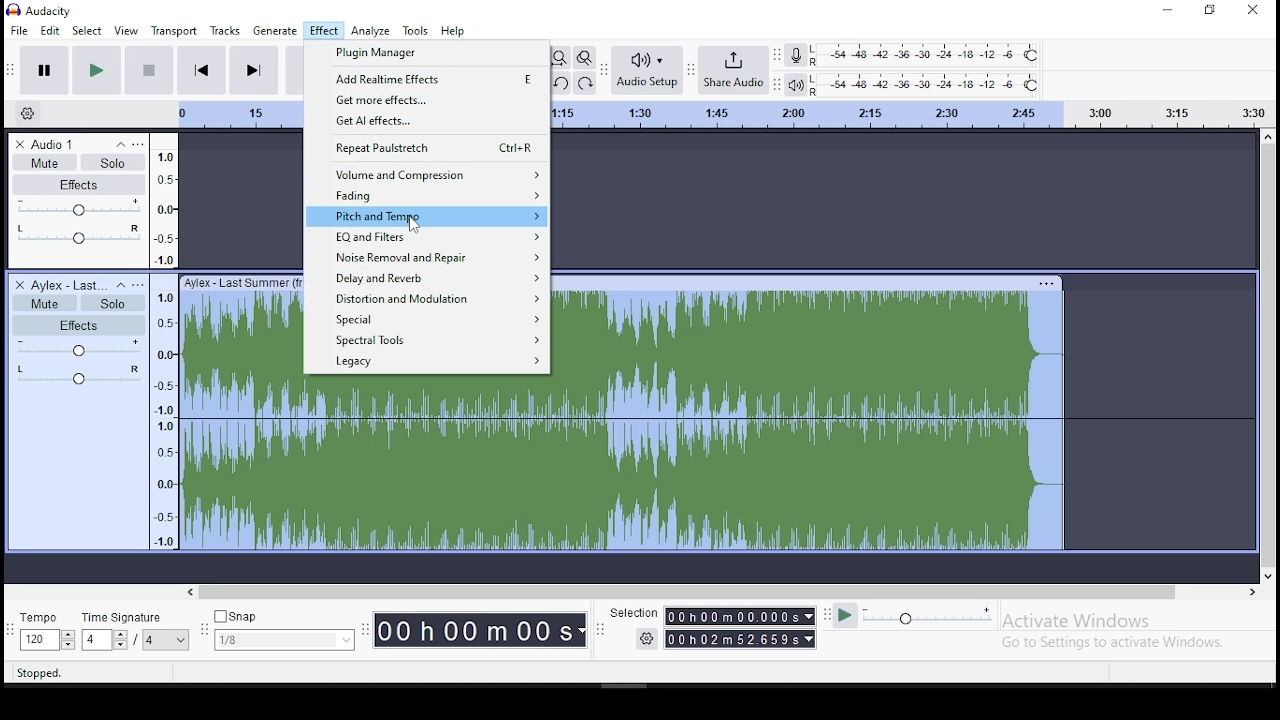  I want to click on scale, so click(238, 114).